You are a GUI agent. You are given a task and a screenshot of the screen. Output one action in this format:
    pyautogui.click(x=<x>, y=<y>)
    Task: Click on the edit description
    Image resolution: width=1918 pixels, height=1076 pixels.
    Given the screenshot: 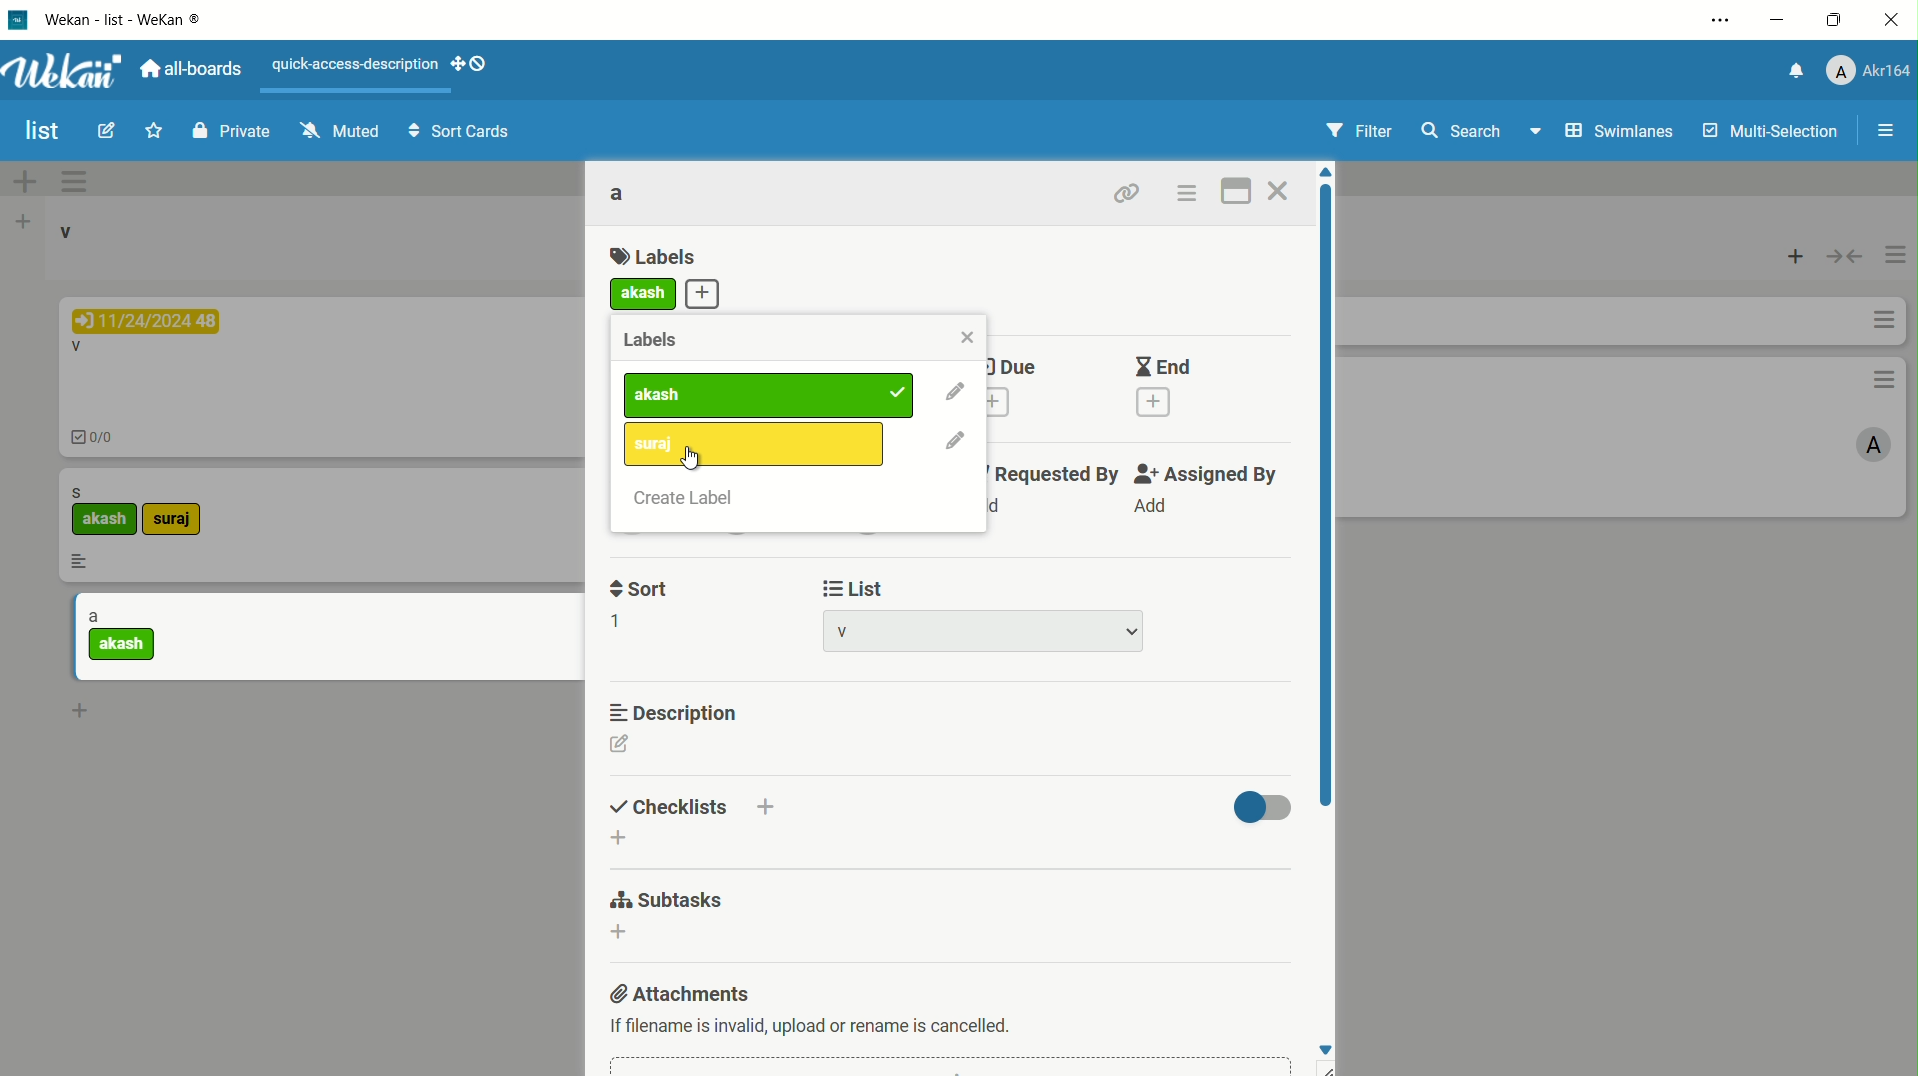 What is the action you would take?
    pyautogui.click(x=620, y=742)
    